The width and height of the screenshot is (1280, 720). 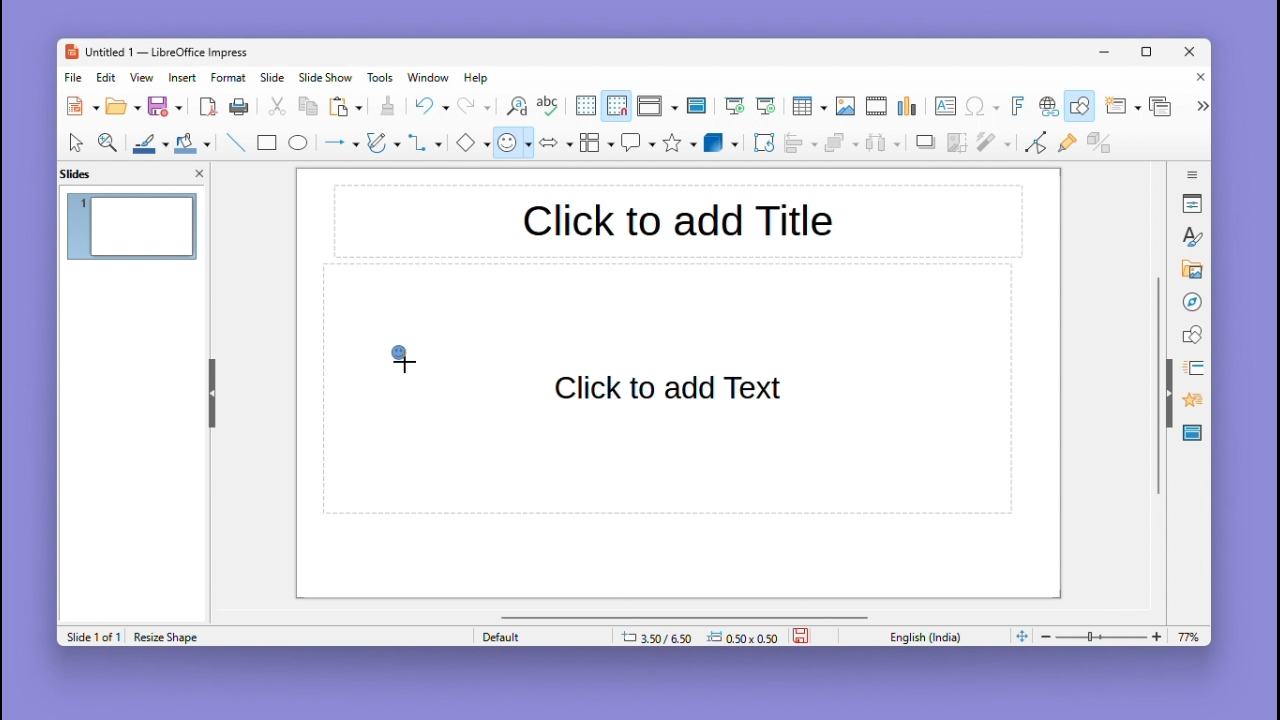 I want to click on Open, so click(x=123, y=107).